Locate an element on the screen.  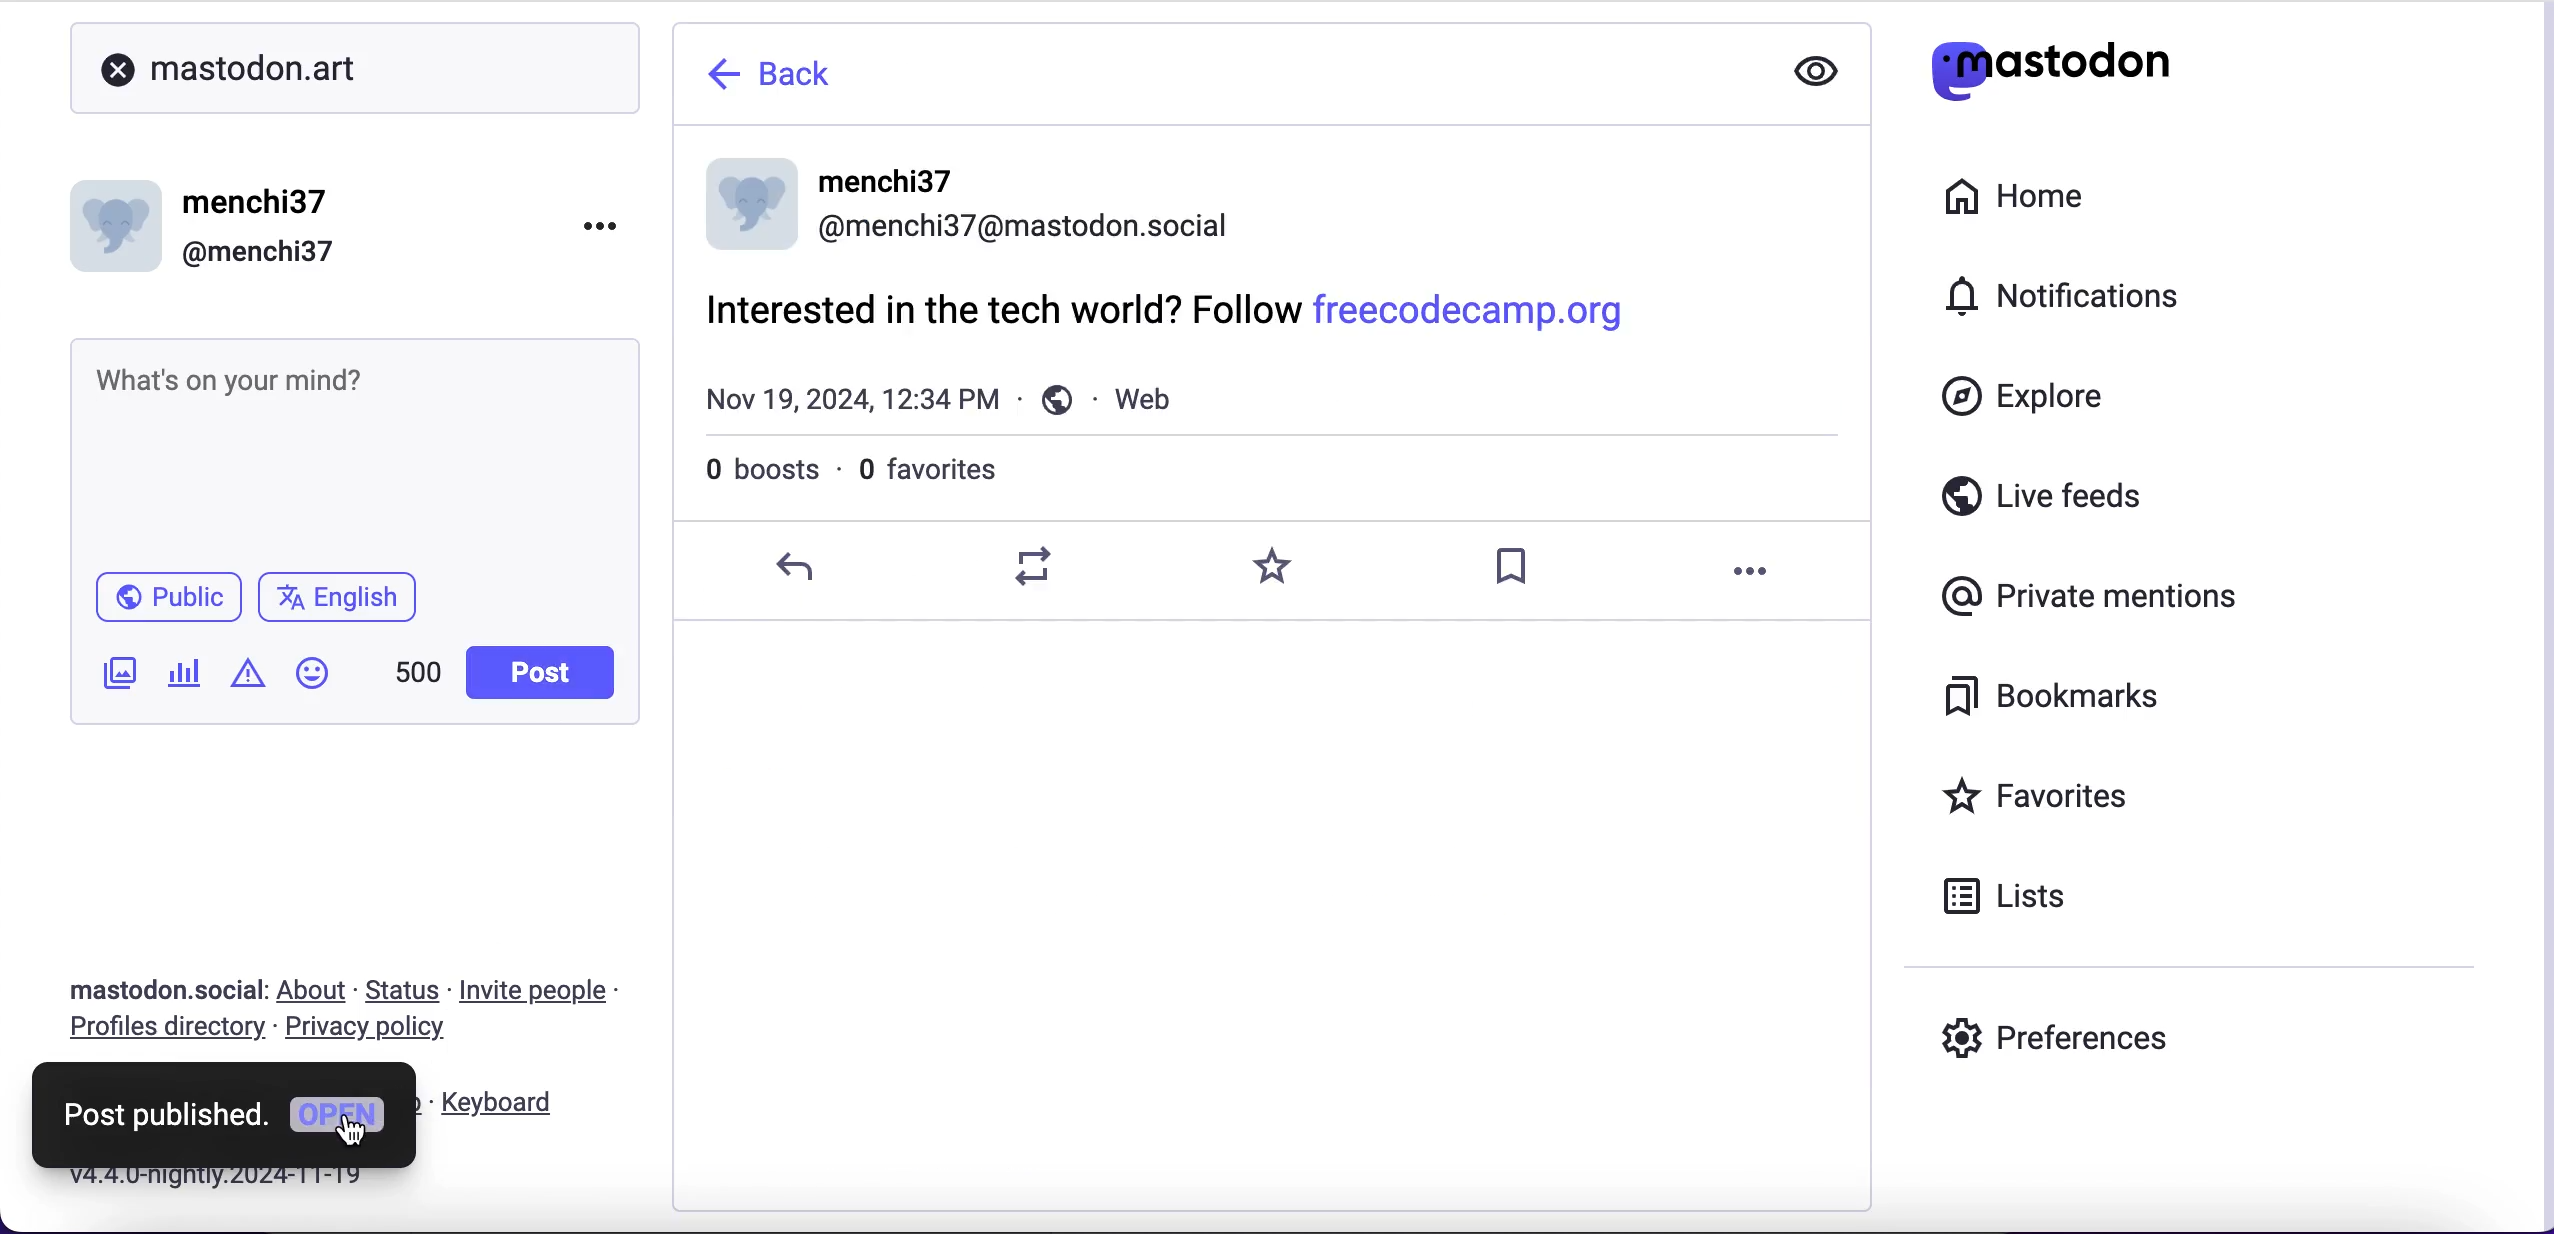
home is located at coordinates (2018, 198).